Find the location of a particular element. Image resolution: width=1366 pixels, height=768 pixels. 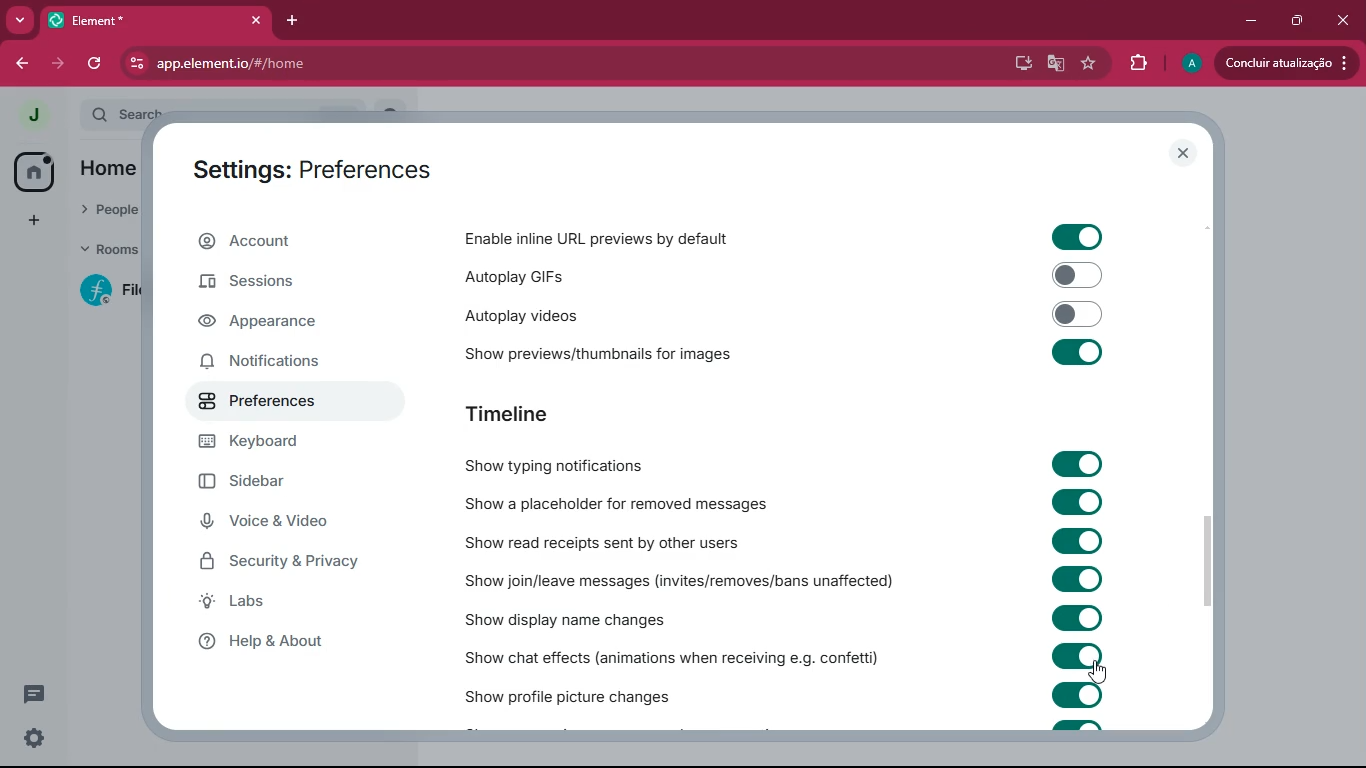

toggle on/off is located at coordinates (1077, 656).